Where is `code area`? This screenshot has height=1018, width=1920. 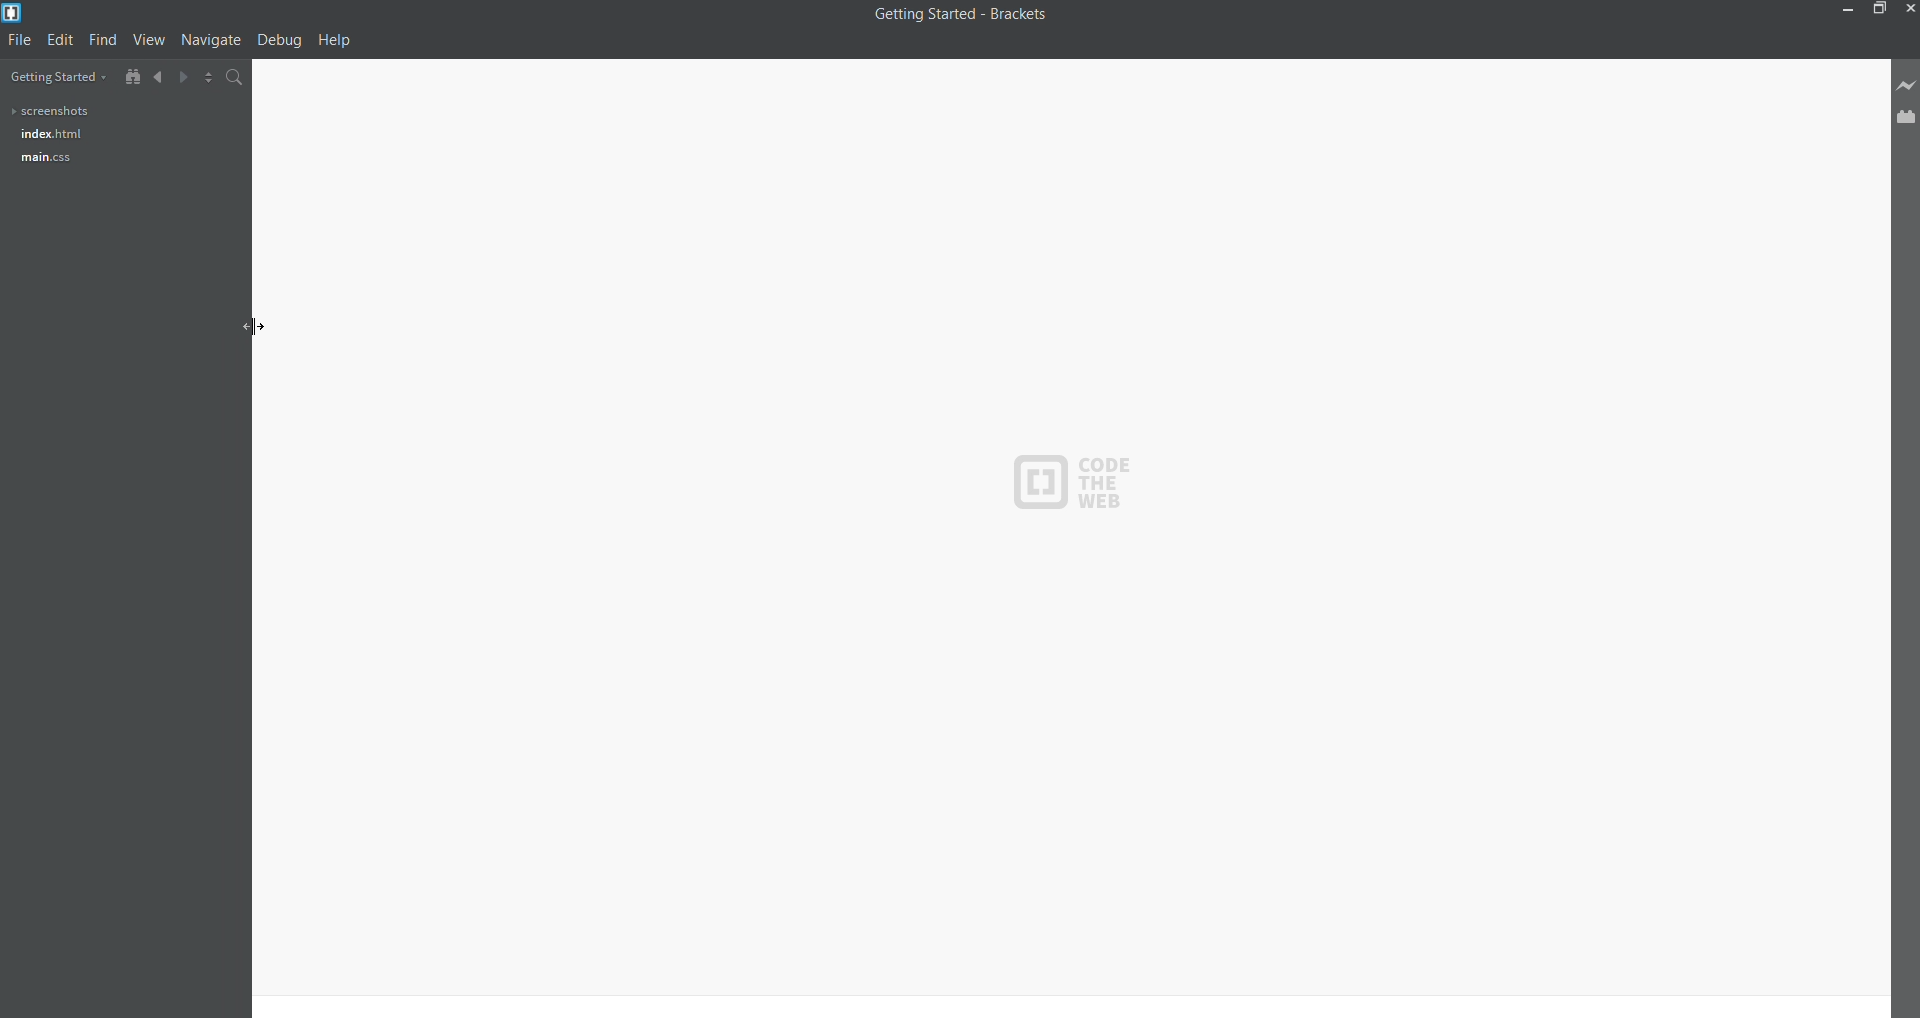 code area is located at coordinates (1074, 540).